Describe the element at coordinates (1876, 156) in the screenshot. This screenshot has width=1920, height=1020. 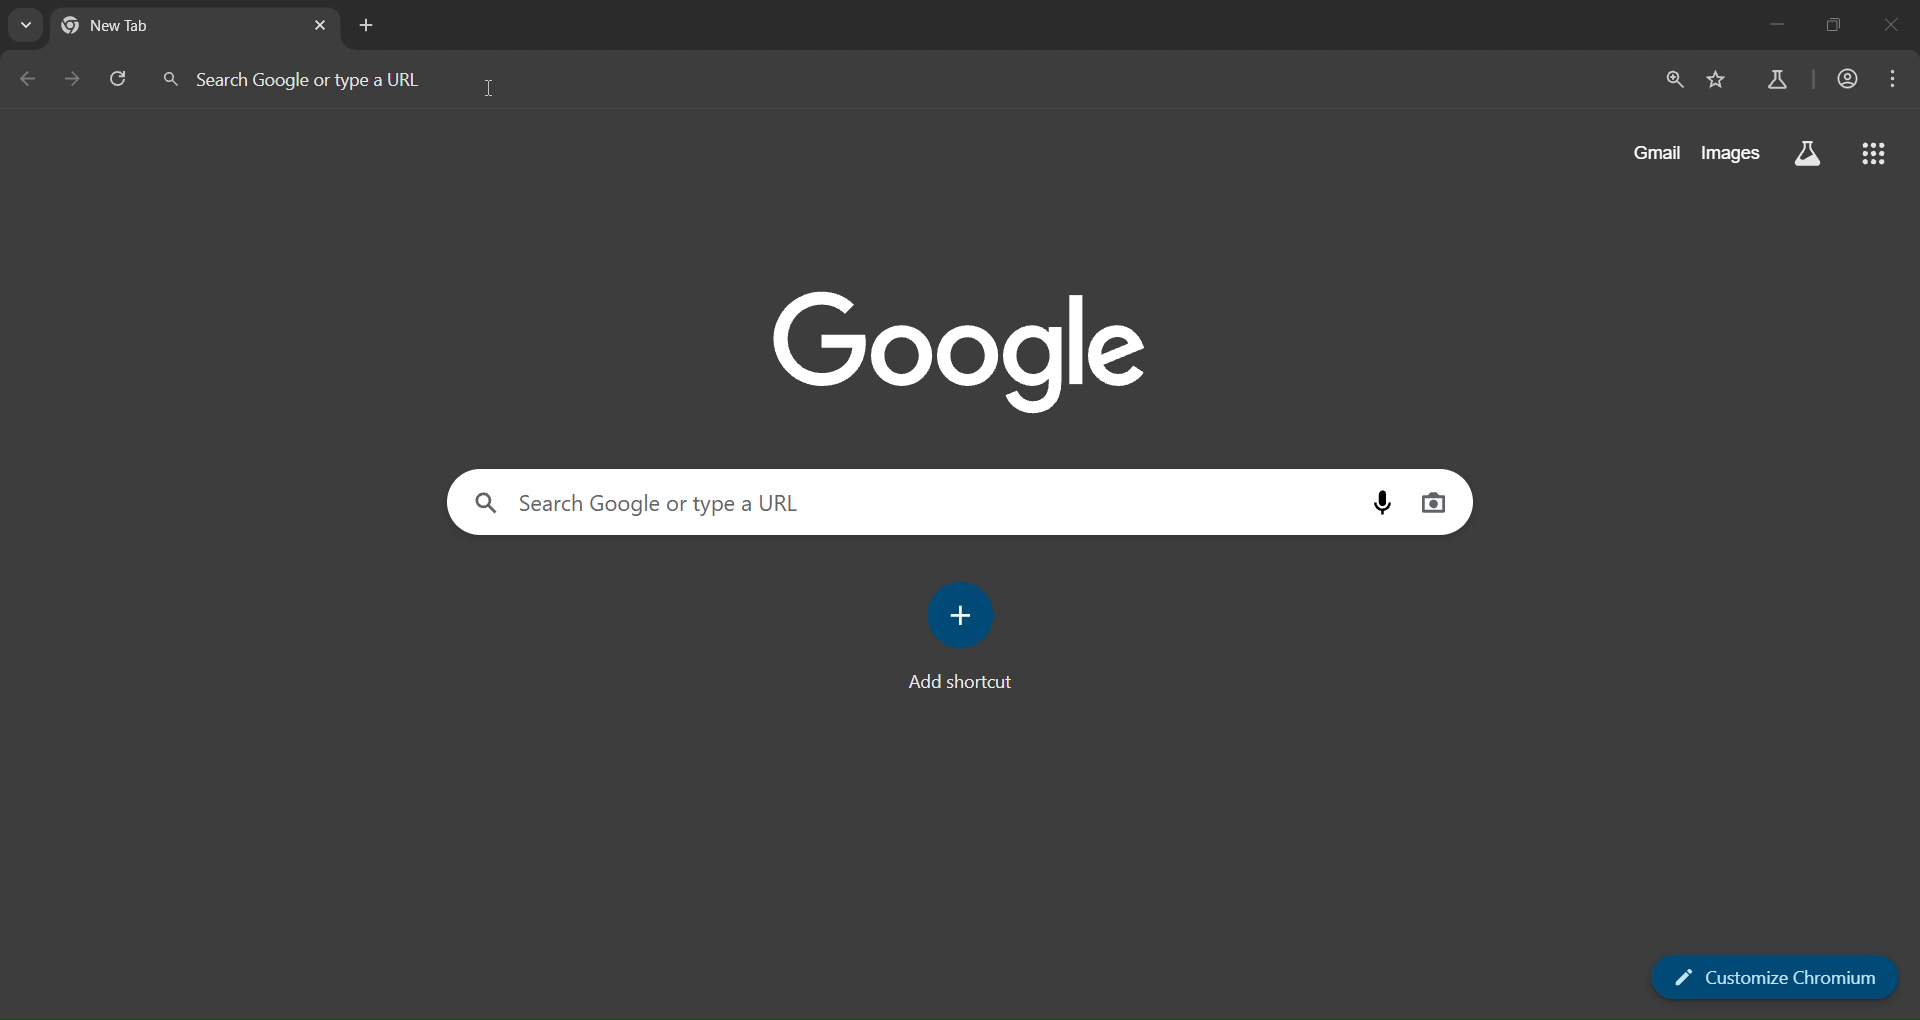
I see `apps` at that location.